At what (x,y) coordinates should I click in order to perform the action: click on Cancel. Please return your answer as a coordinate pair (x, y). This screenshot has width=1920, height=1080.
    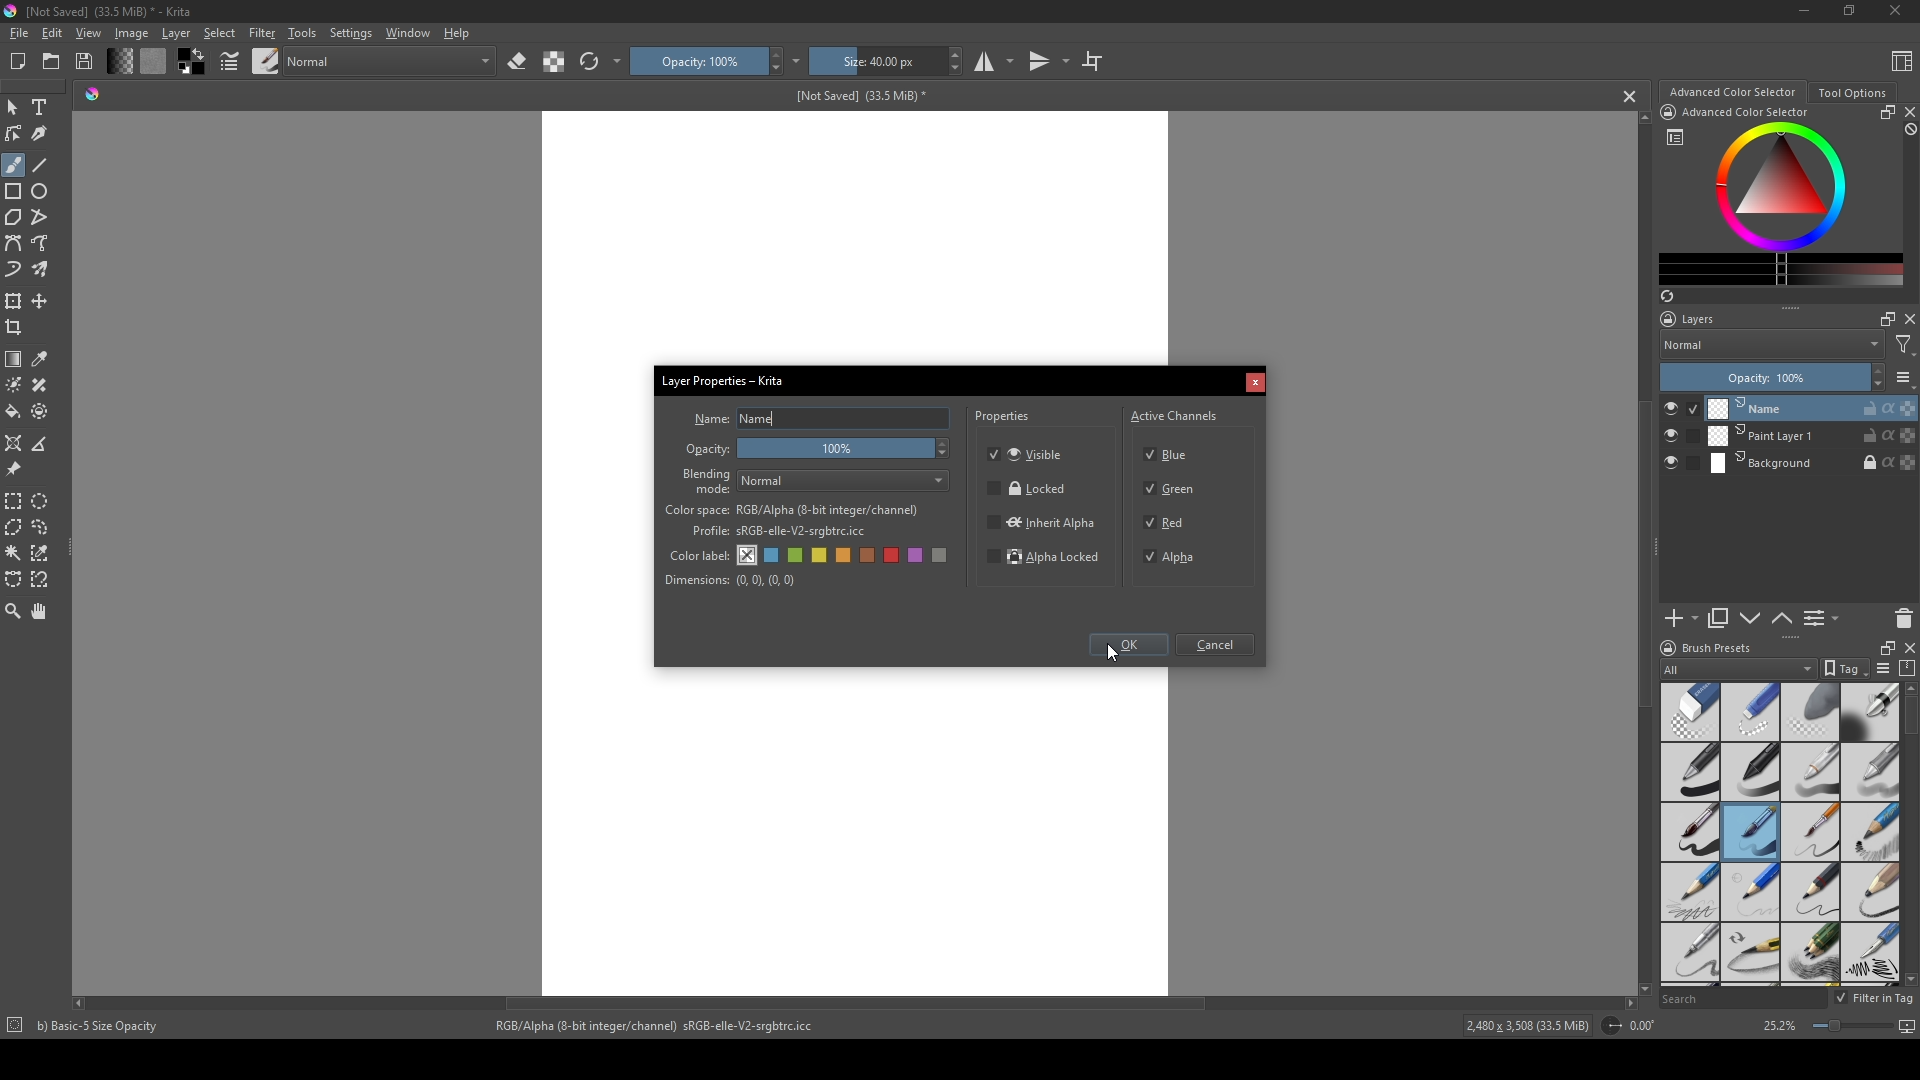
    Looking at the image, I should click on (1219, 646).